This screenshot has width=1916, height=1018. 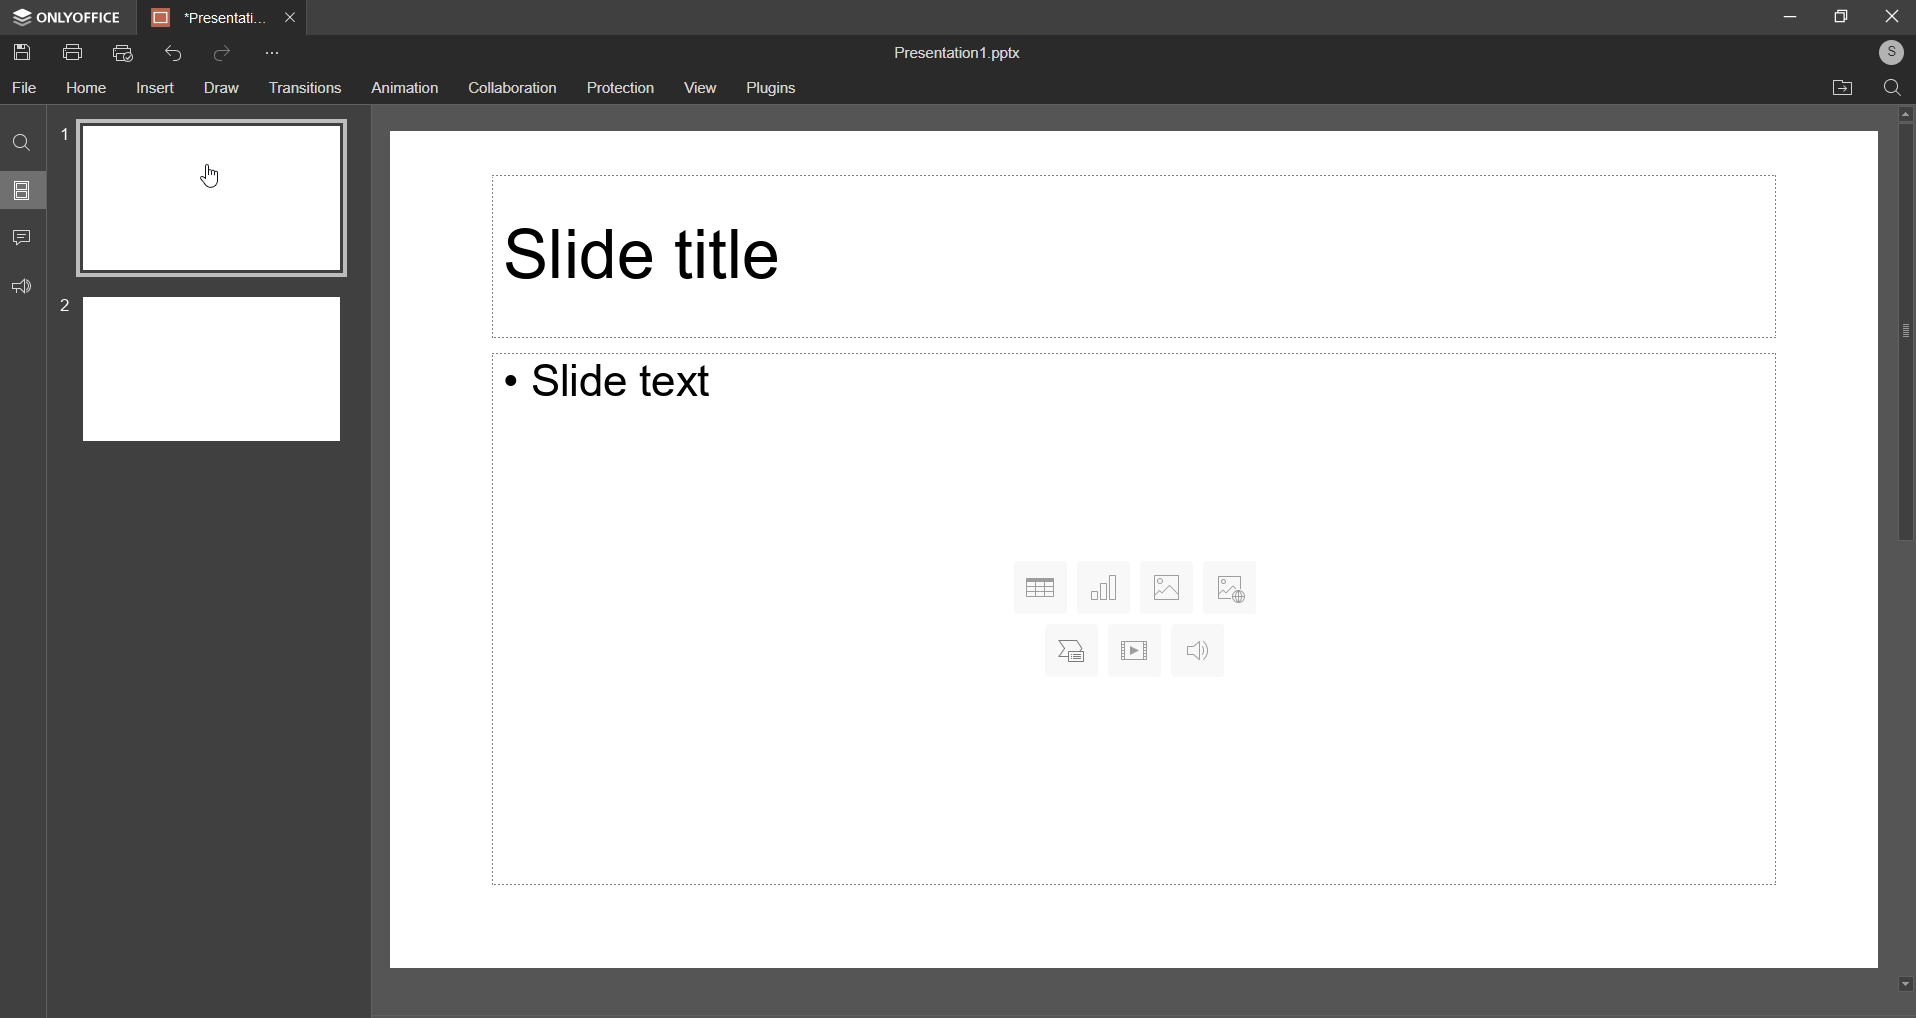 I want to click on Undo, so click(x=172, y=53).